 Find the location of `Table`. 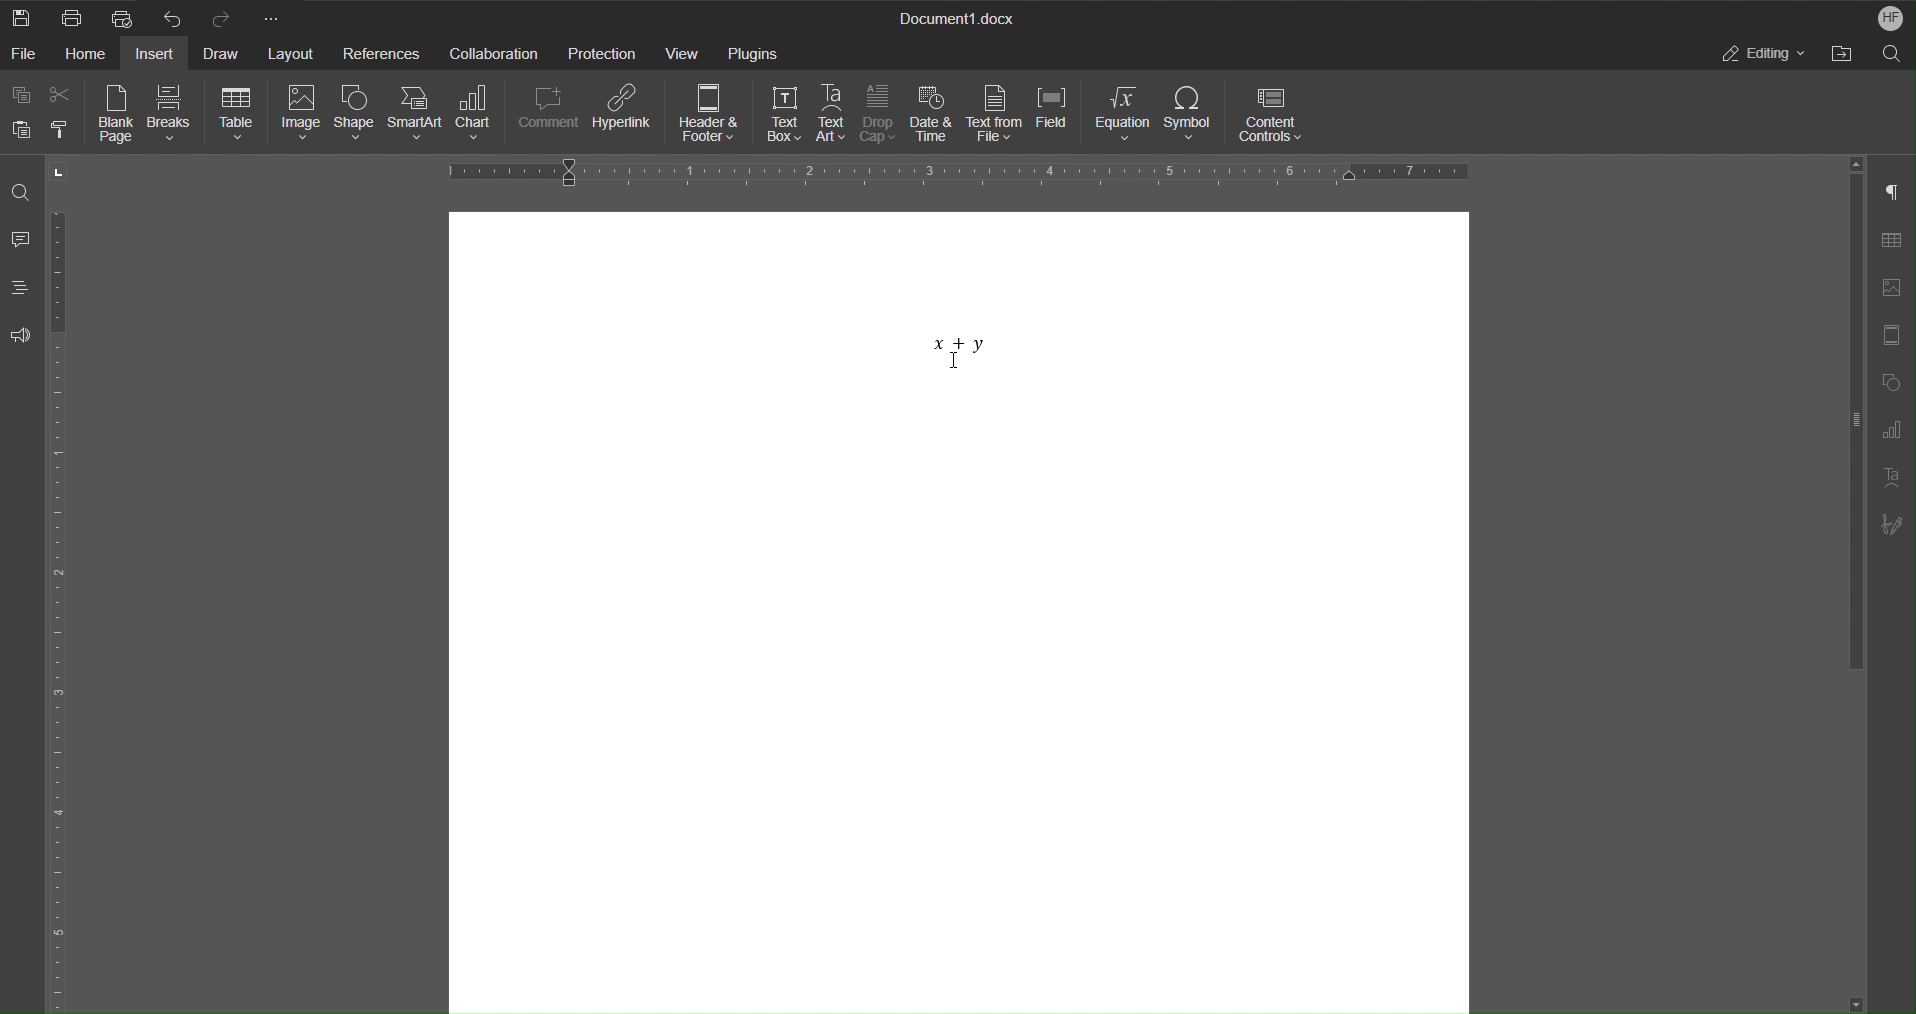

Table is located at coordinates (234, 115).